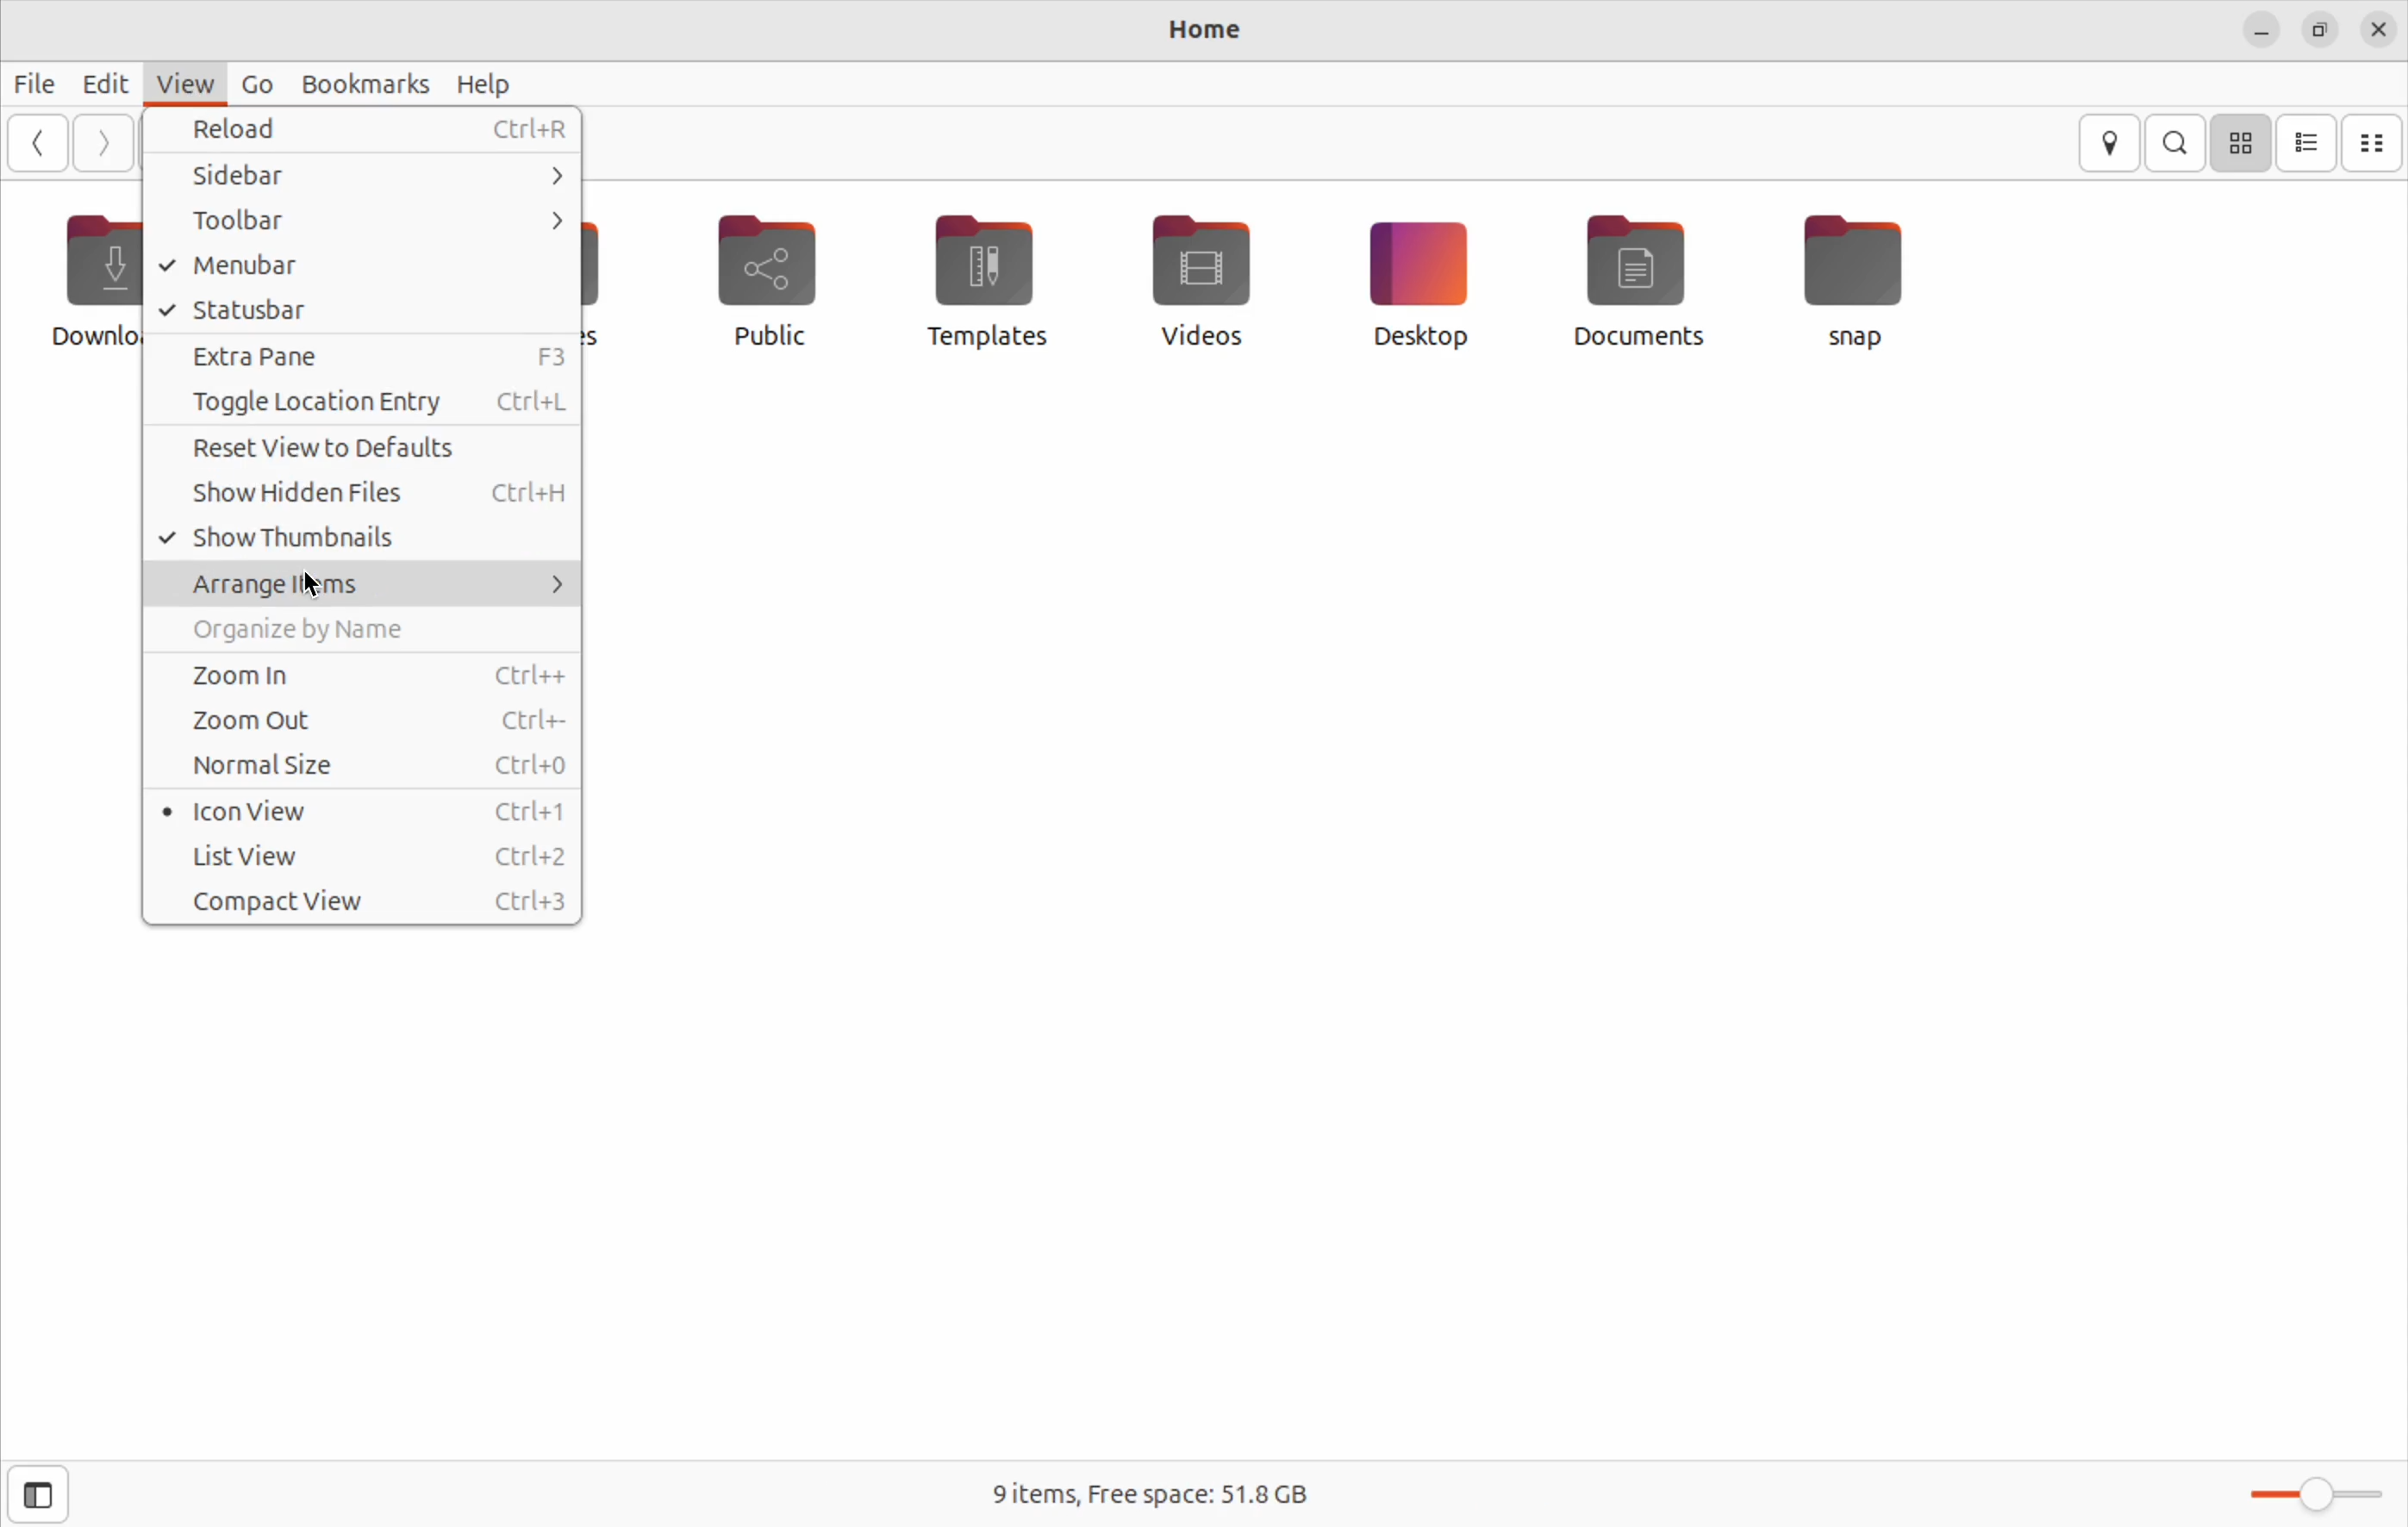 This screenshot has height=1527, width=2408. I want to click on normal size, so click(360, 767).